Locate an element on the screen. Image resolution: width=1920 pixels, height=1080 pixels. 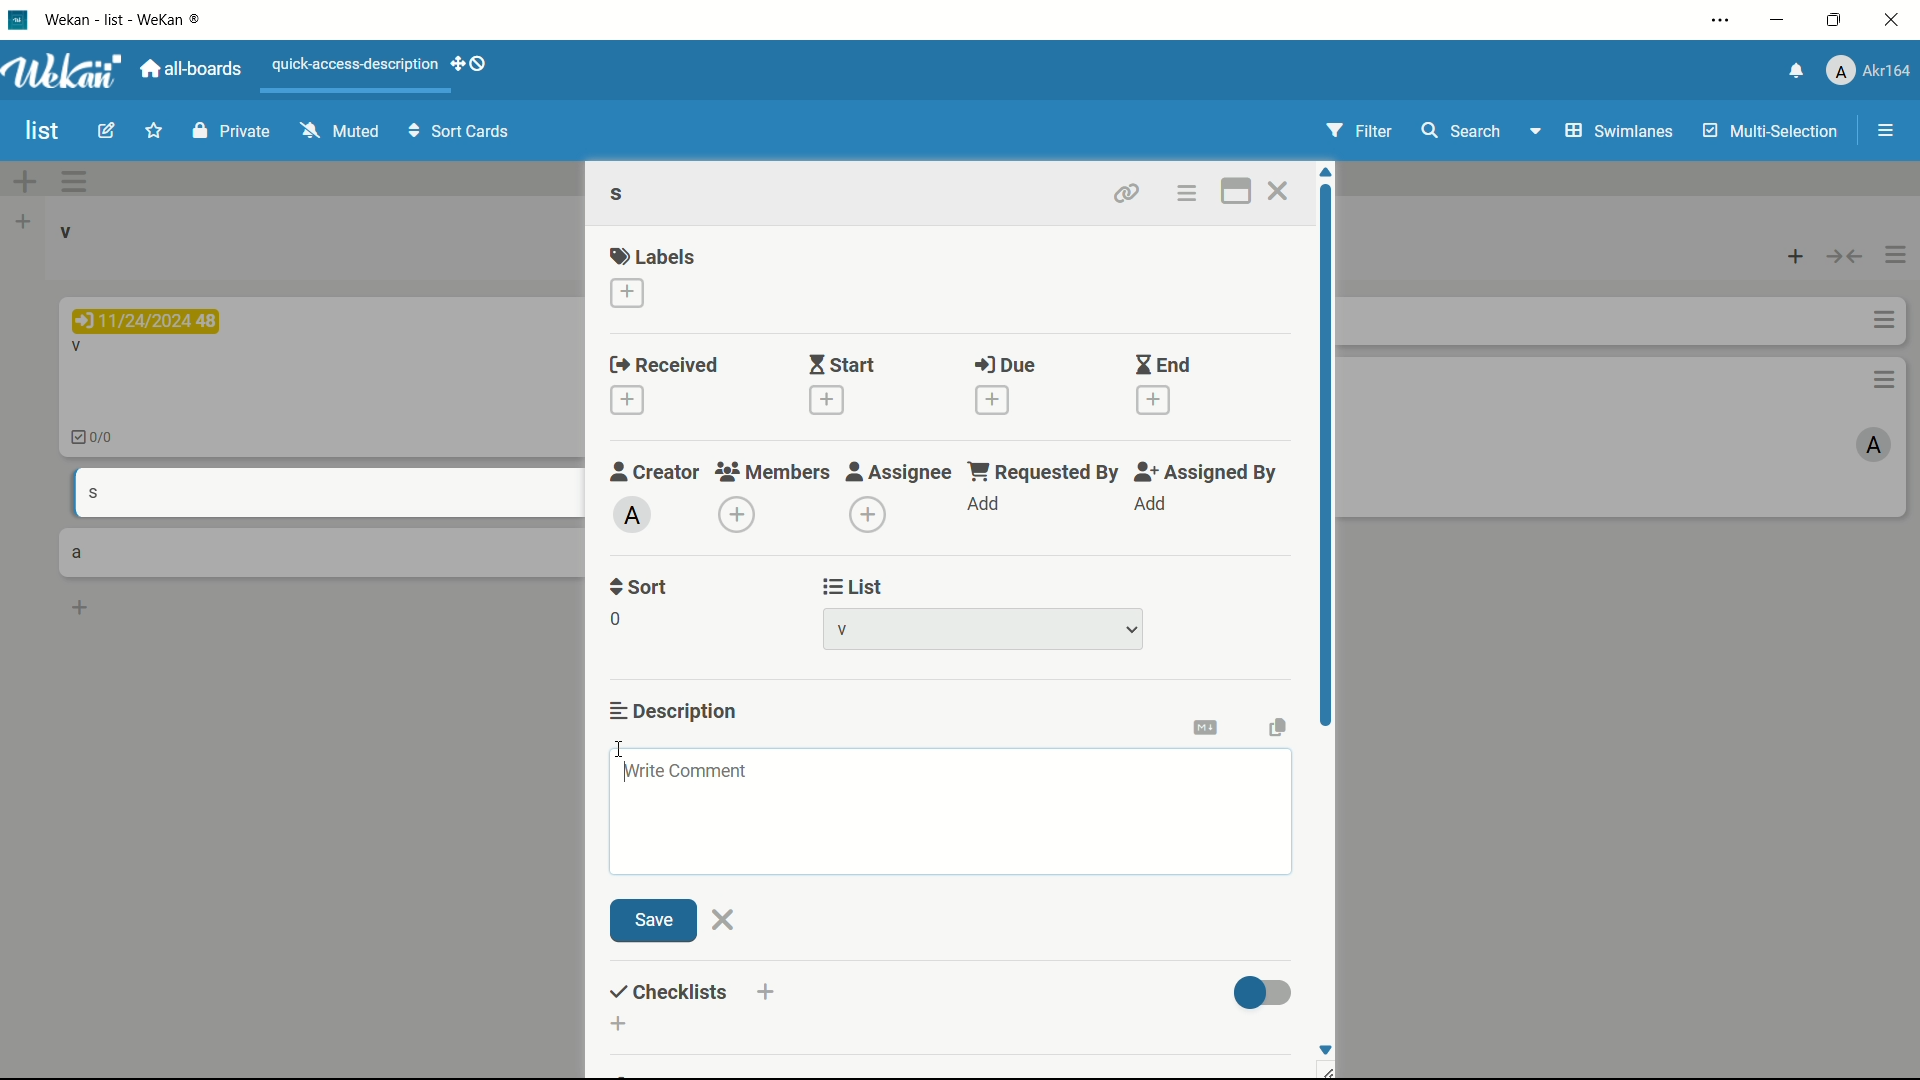
cursor is located at coordinates (618, 747).